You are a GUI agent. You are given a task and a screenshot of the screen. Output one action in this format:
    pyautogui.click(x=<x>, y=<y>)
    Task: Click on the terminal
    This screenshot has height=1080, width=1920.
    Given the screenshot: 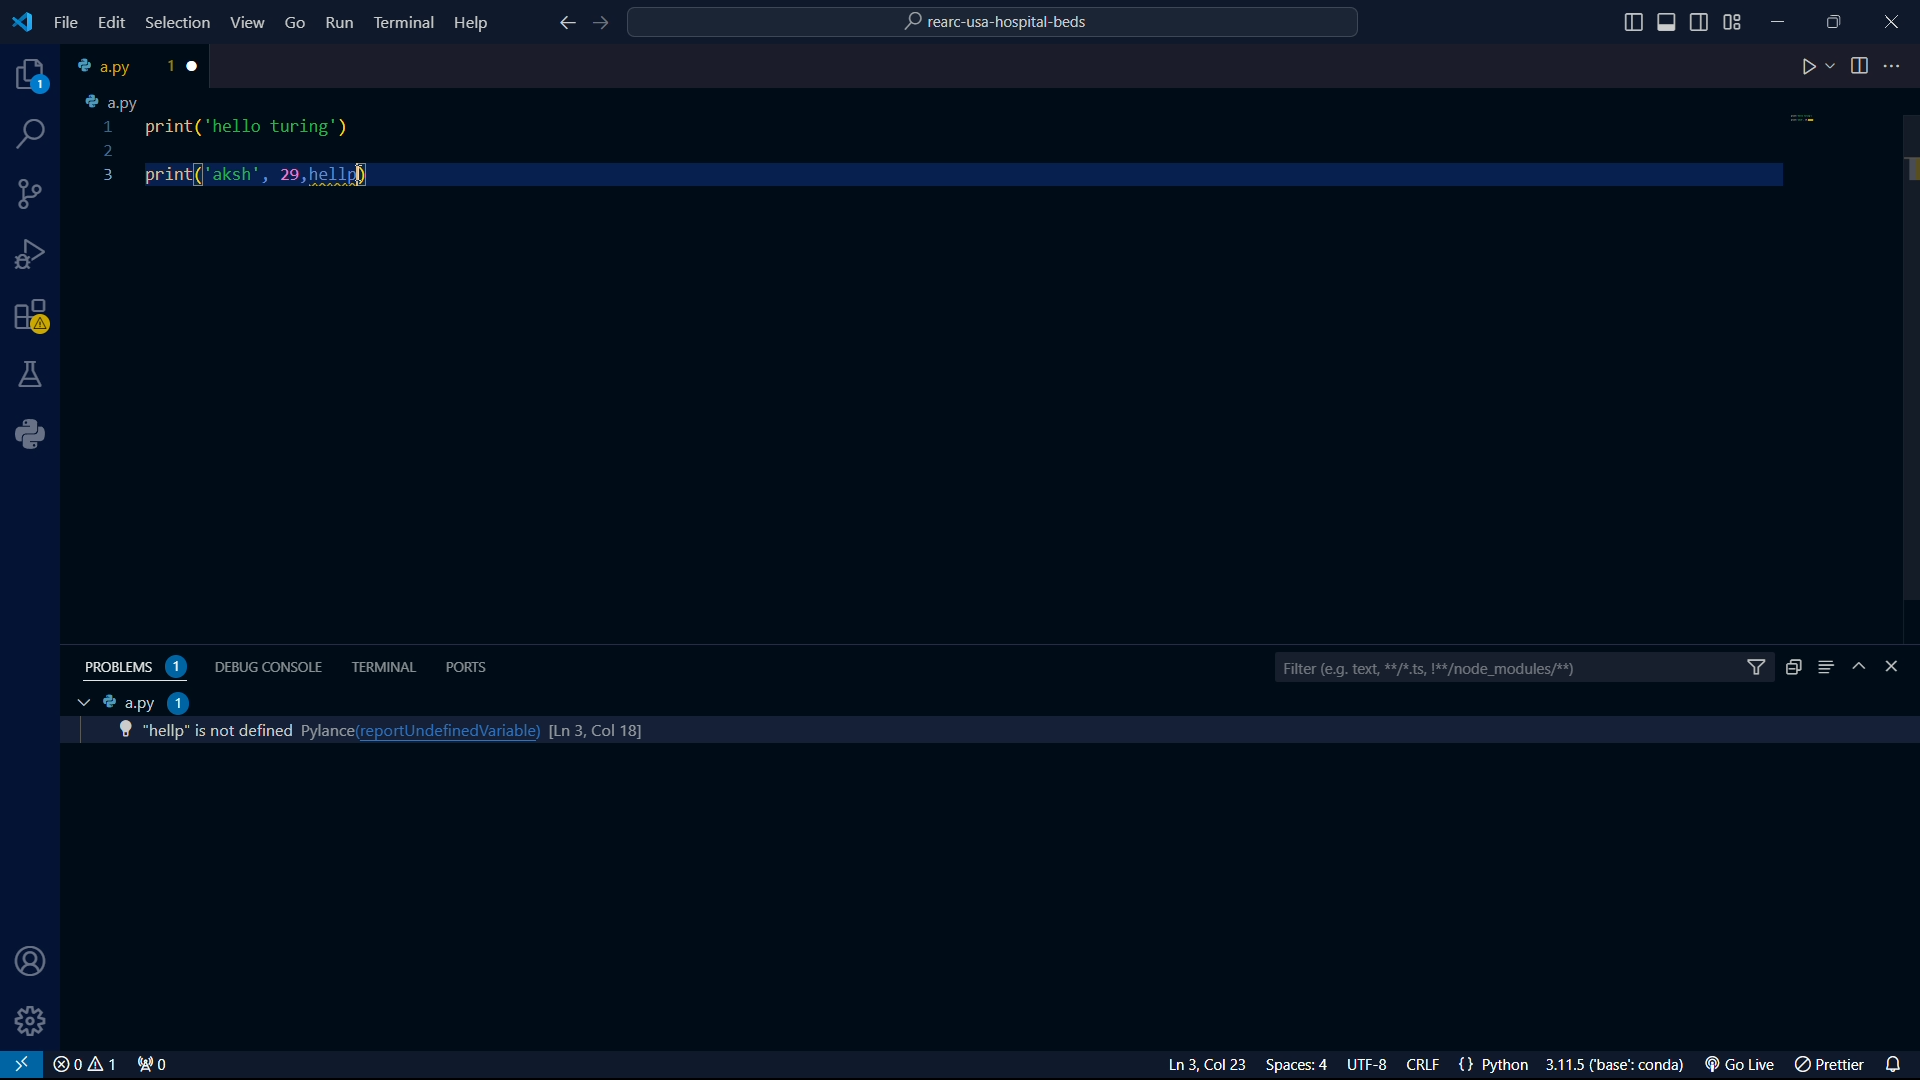 What is the action you would take?
    pyautogui.click(x=385, y=667)
    